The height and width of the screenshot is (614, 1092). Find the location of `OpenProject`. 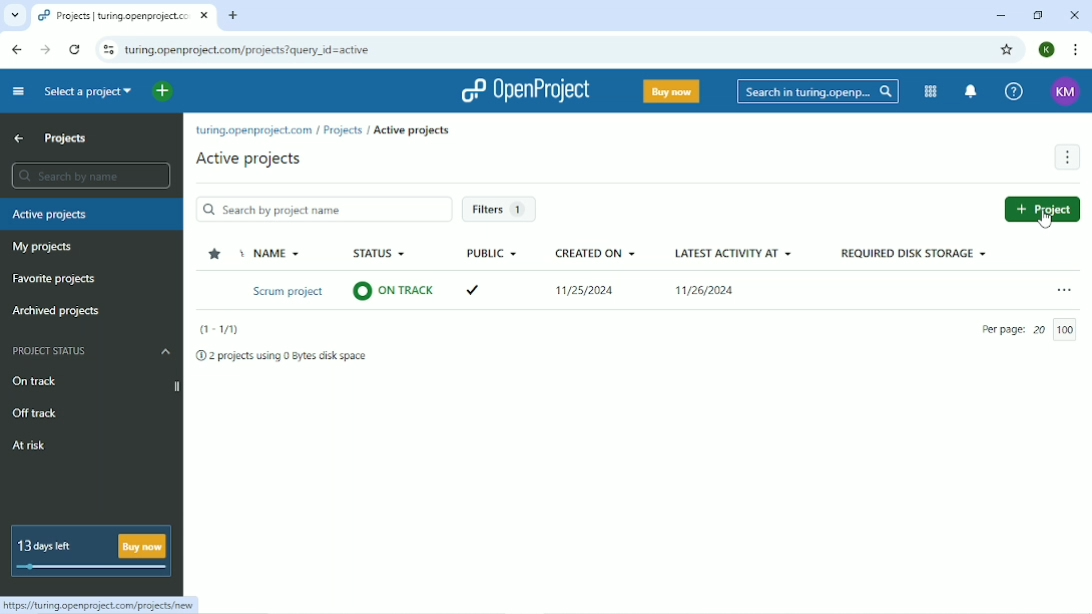

OpenProject is located at coordinates (526, 91).